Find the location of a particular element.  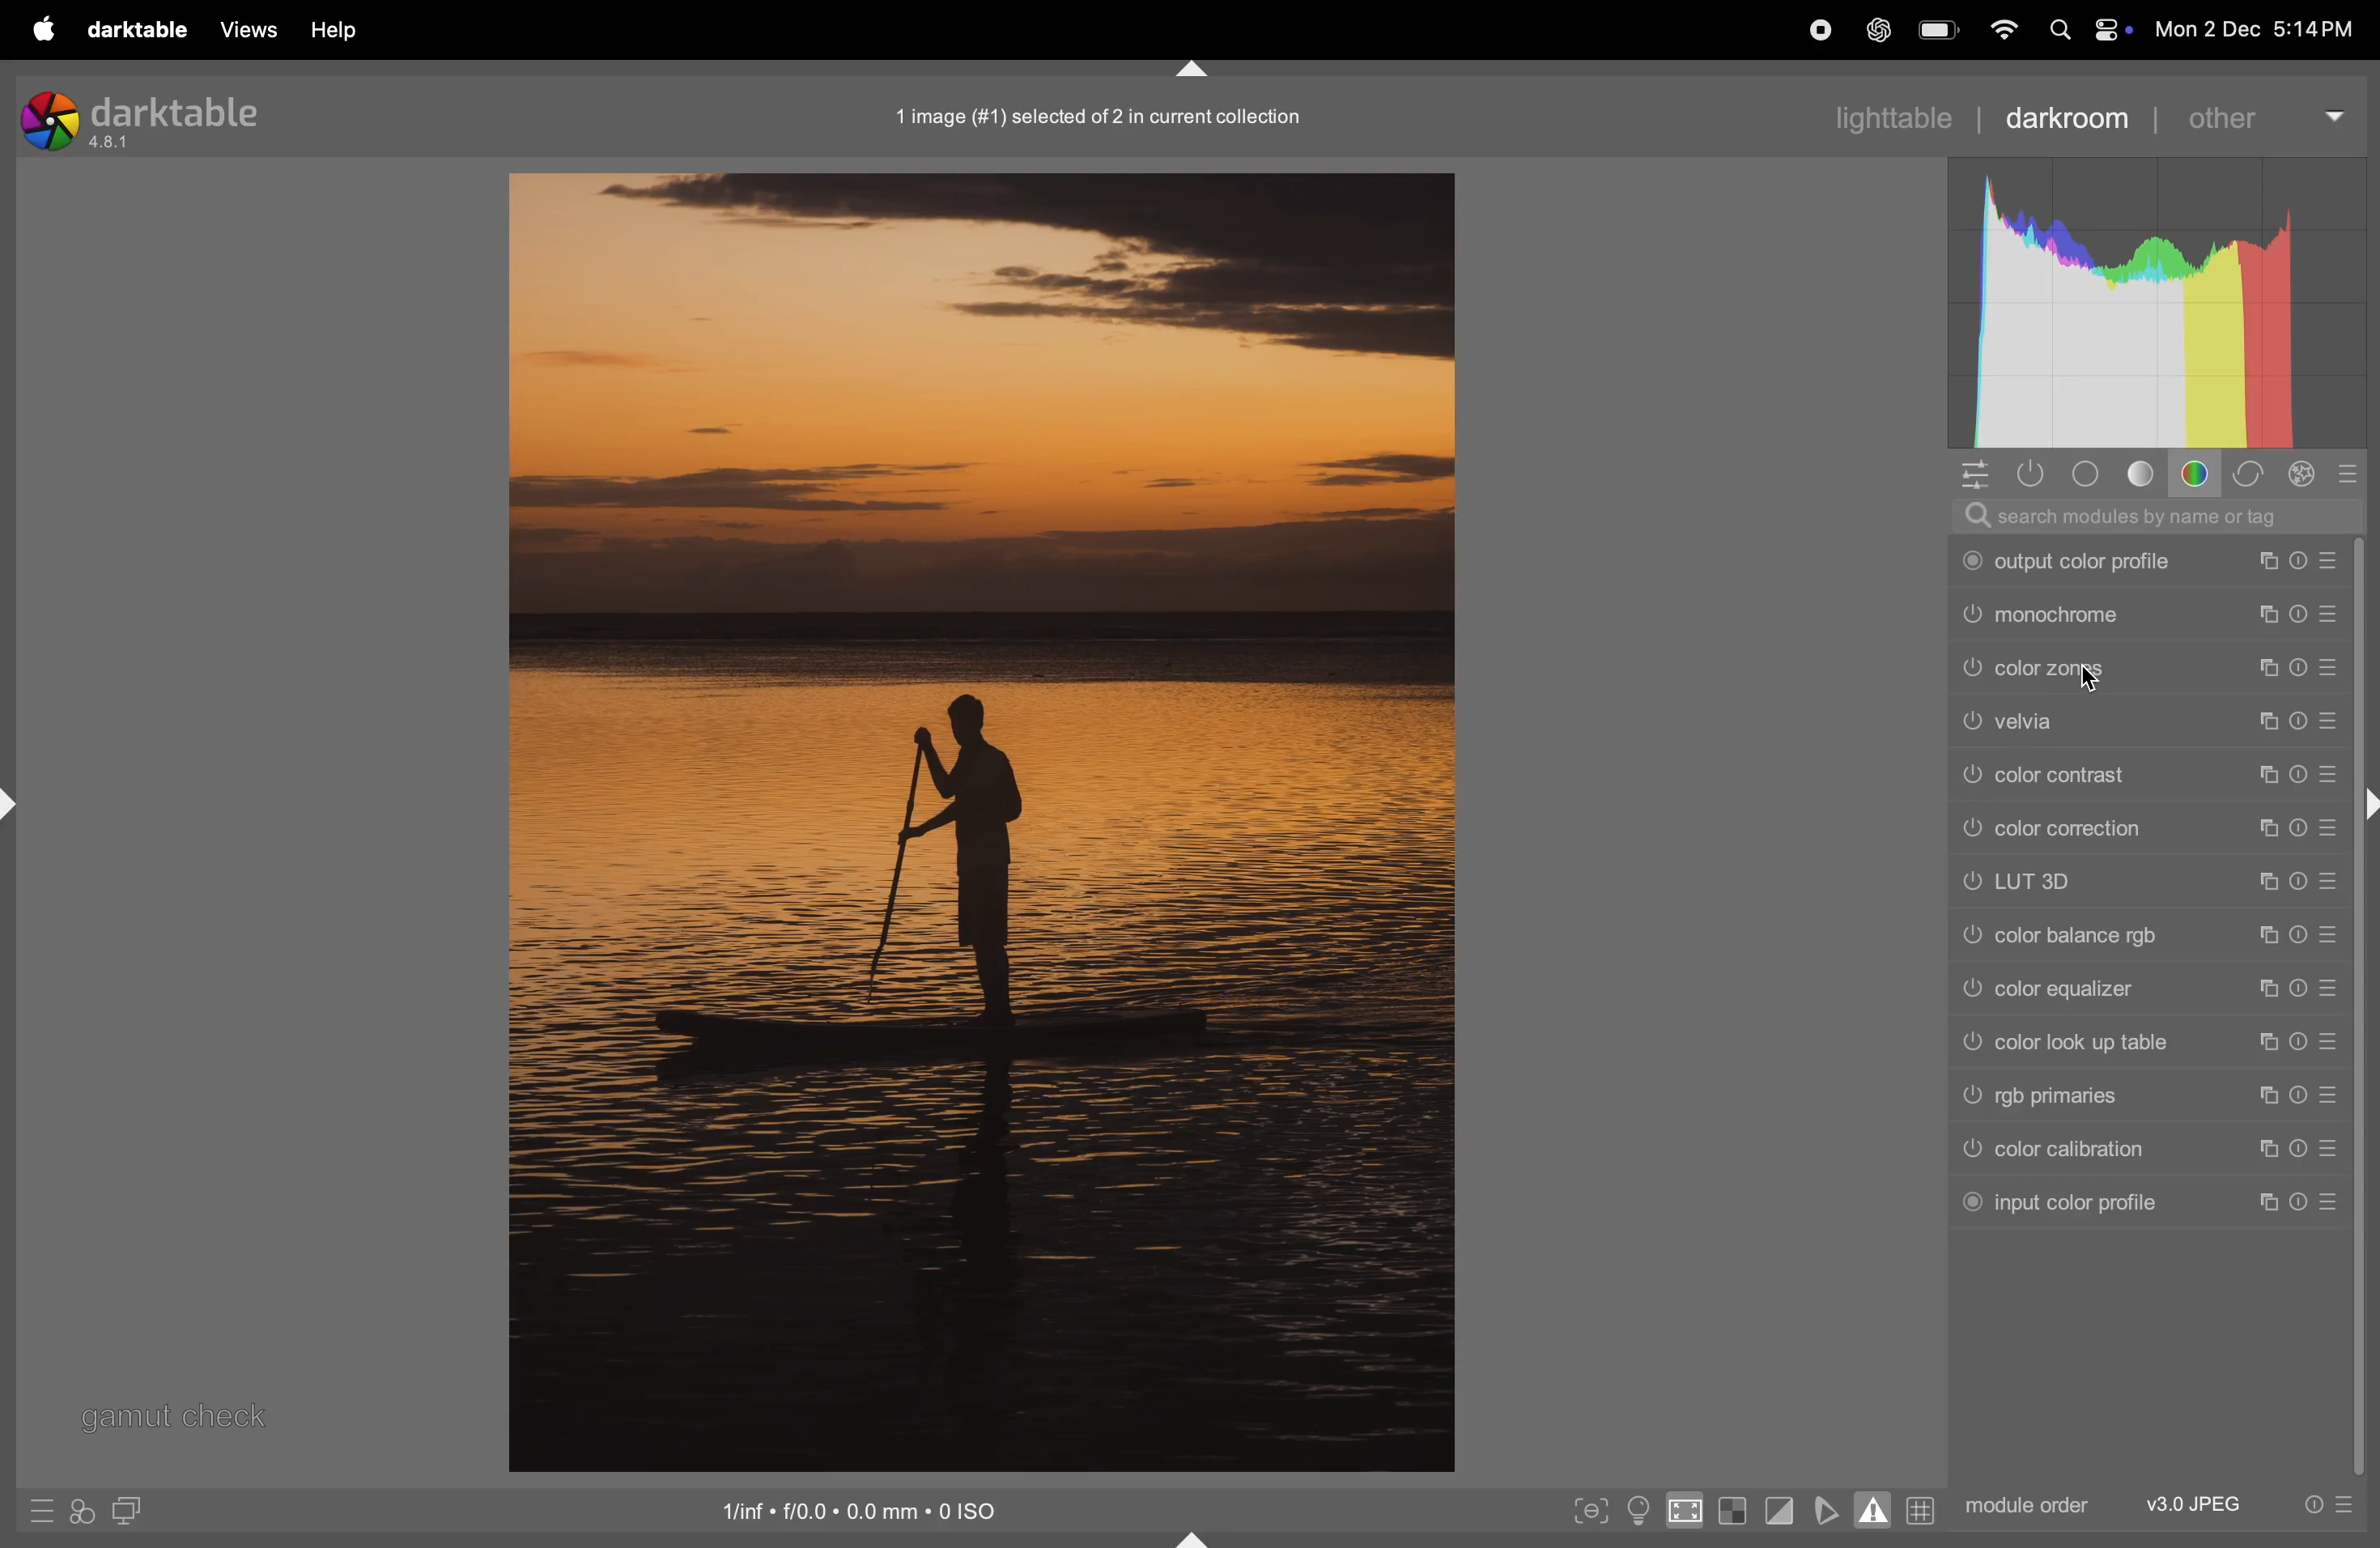

v3 jpeg is located at coordinates (2180, 1502).